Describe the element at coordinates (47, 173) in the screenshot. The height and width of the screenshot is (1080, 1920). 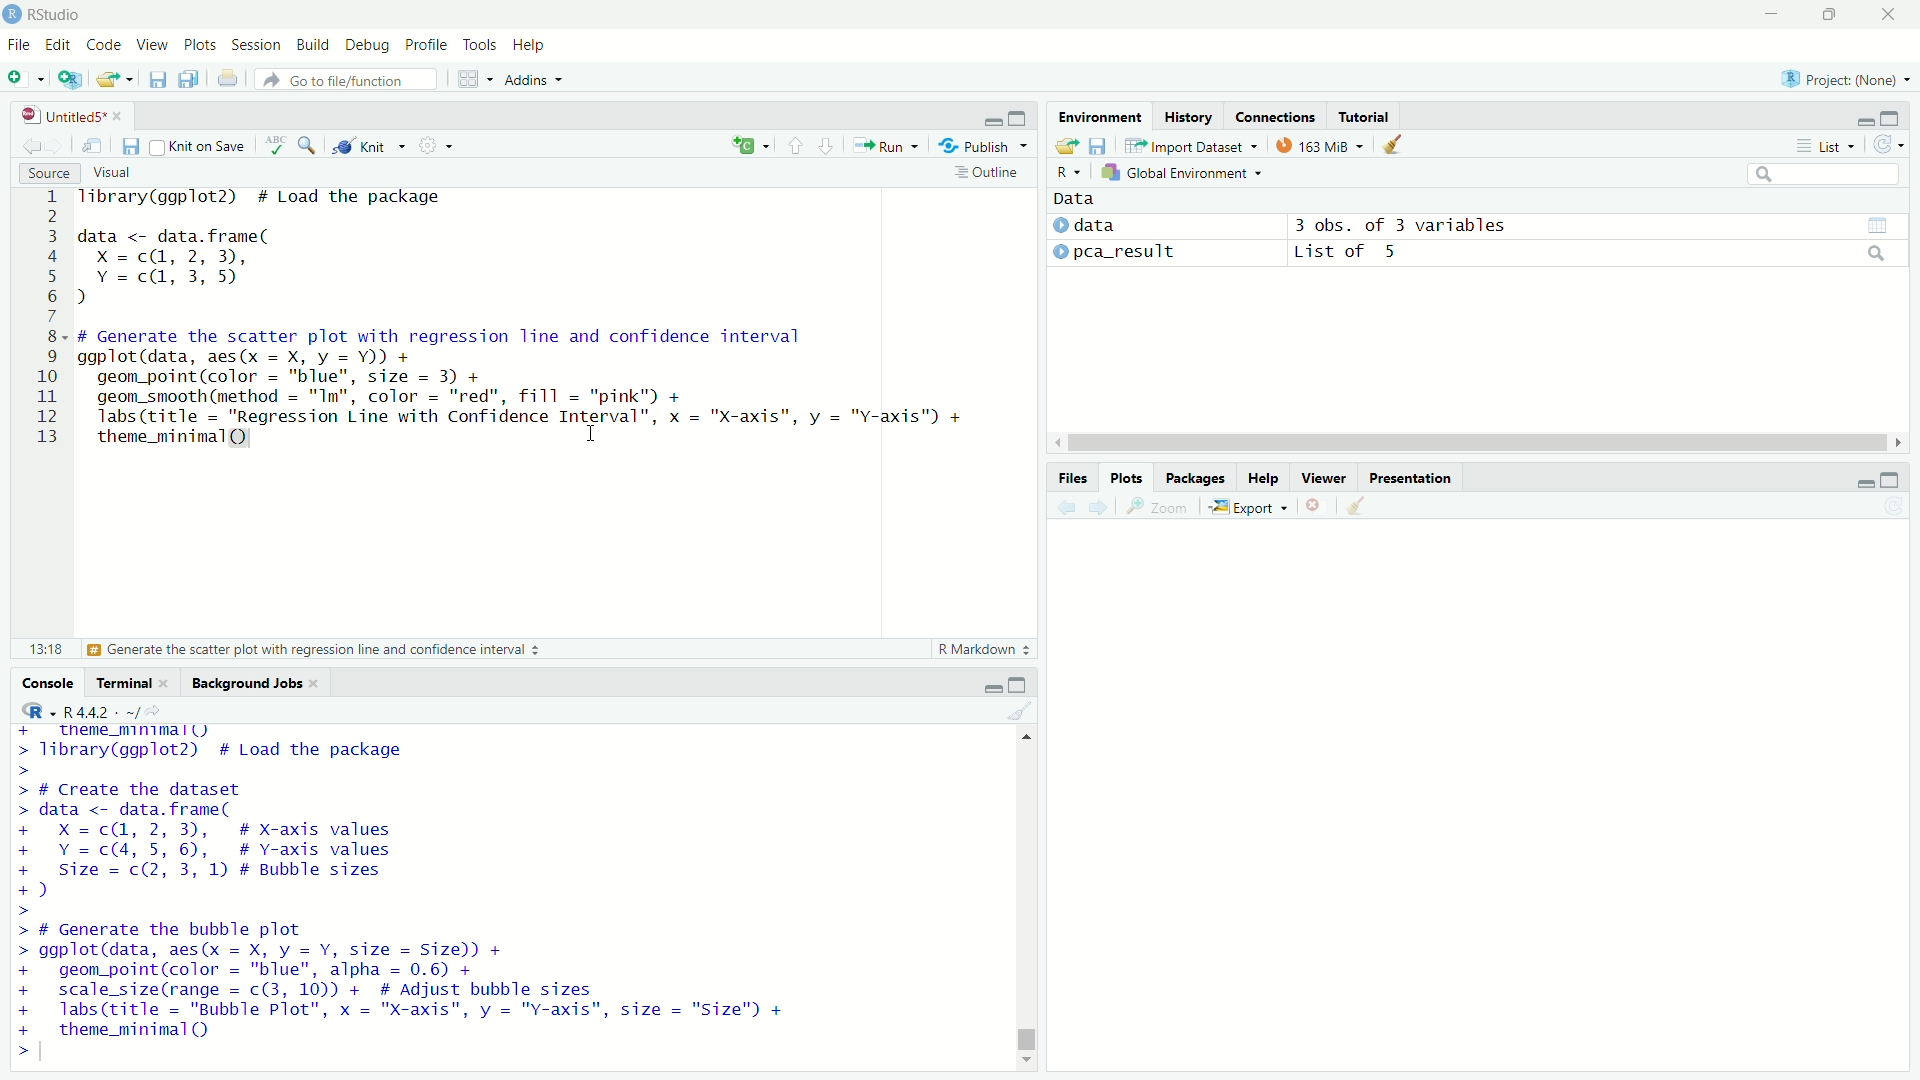
I see `Source` at that location.